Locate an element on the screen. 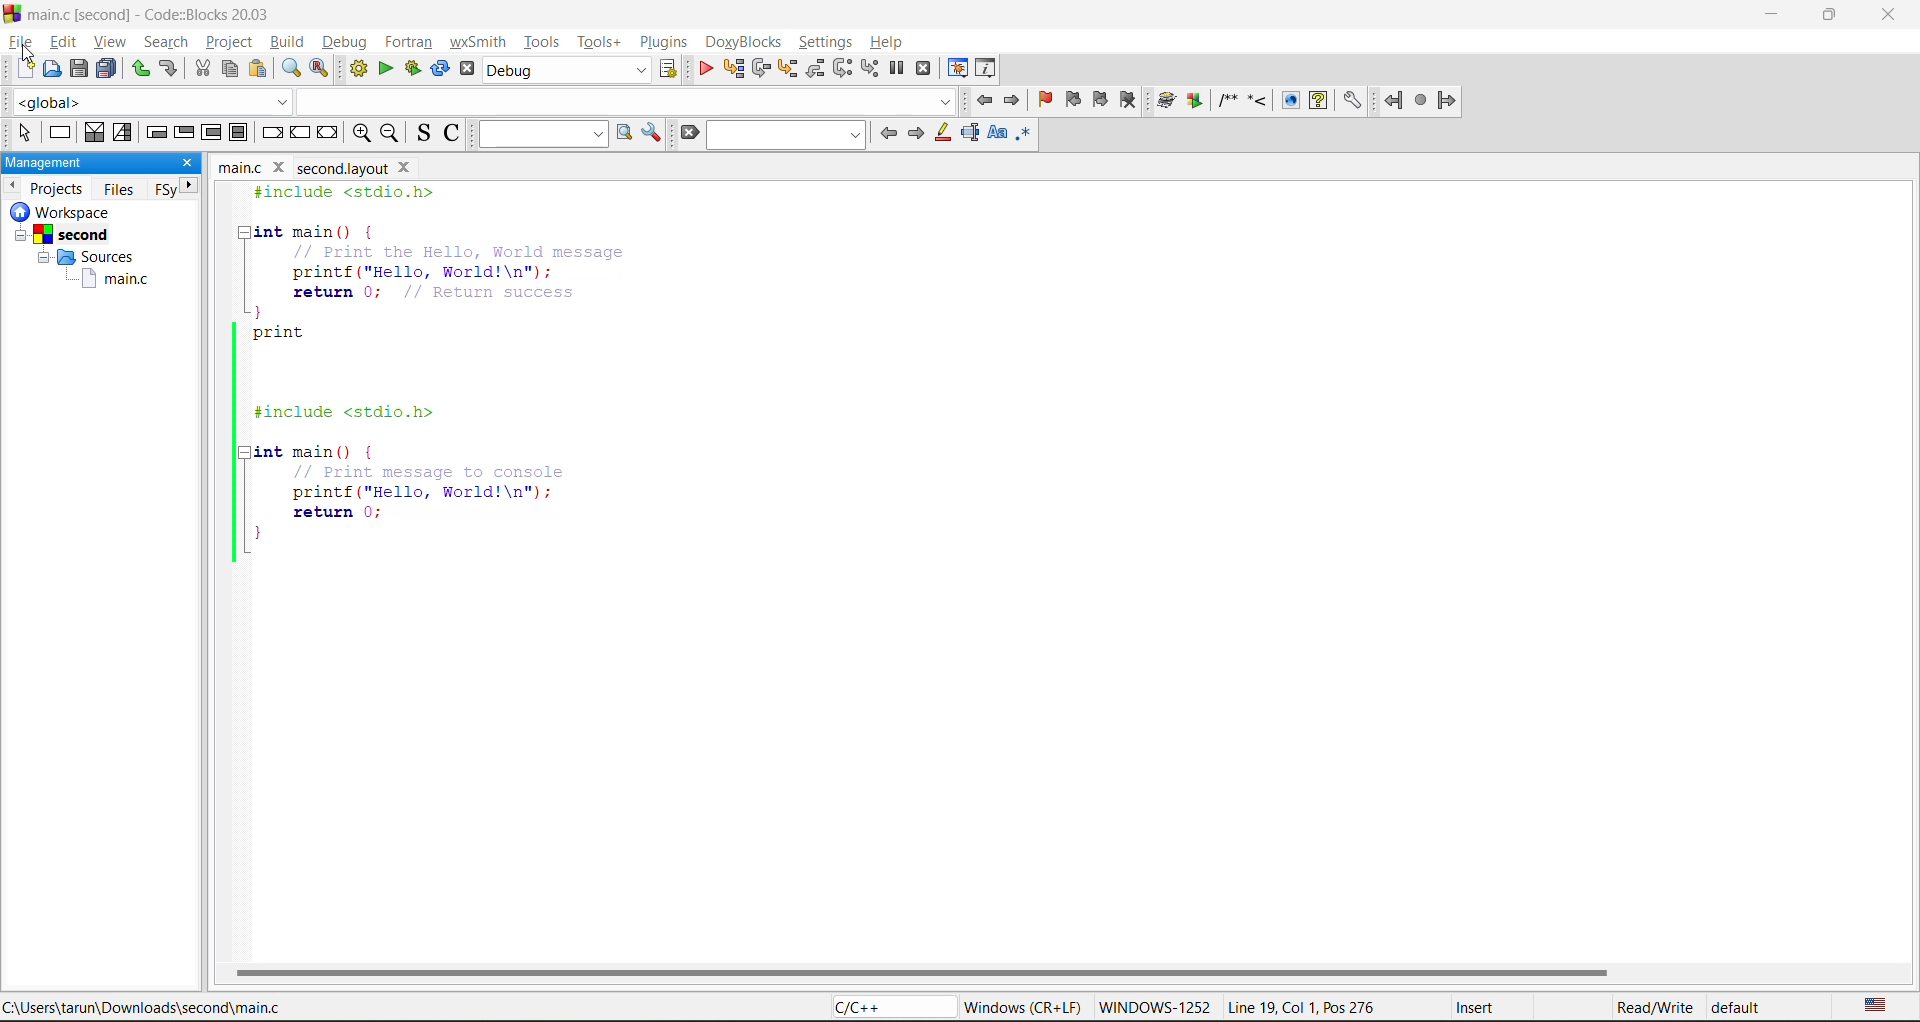 The width and height of the screenshot is (1920, 1022). zoom in is located at coordinates (358, 133).